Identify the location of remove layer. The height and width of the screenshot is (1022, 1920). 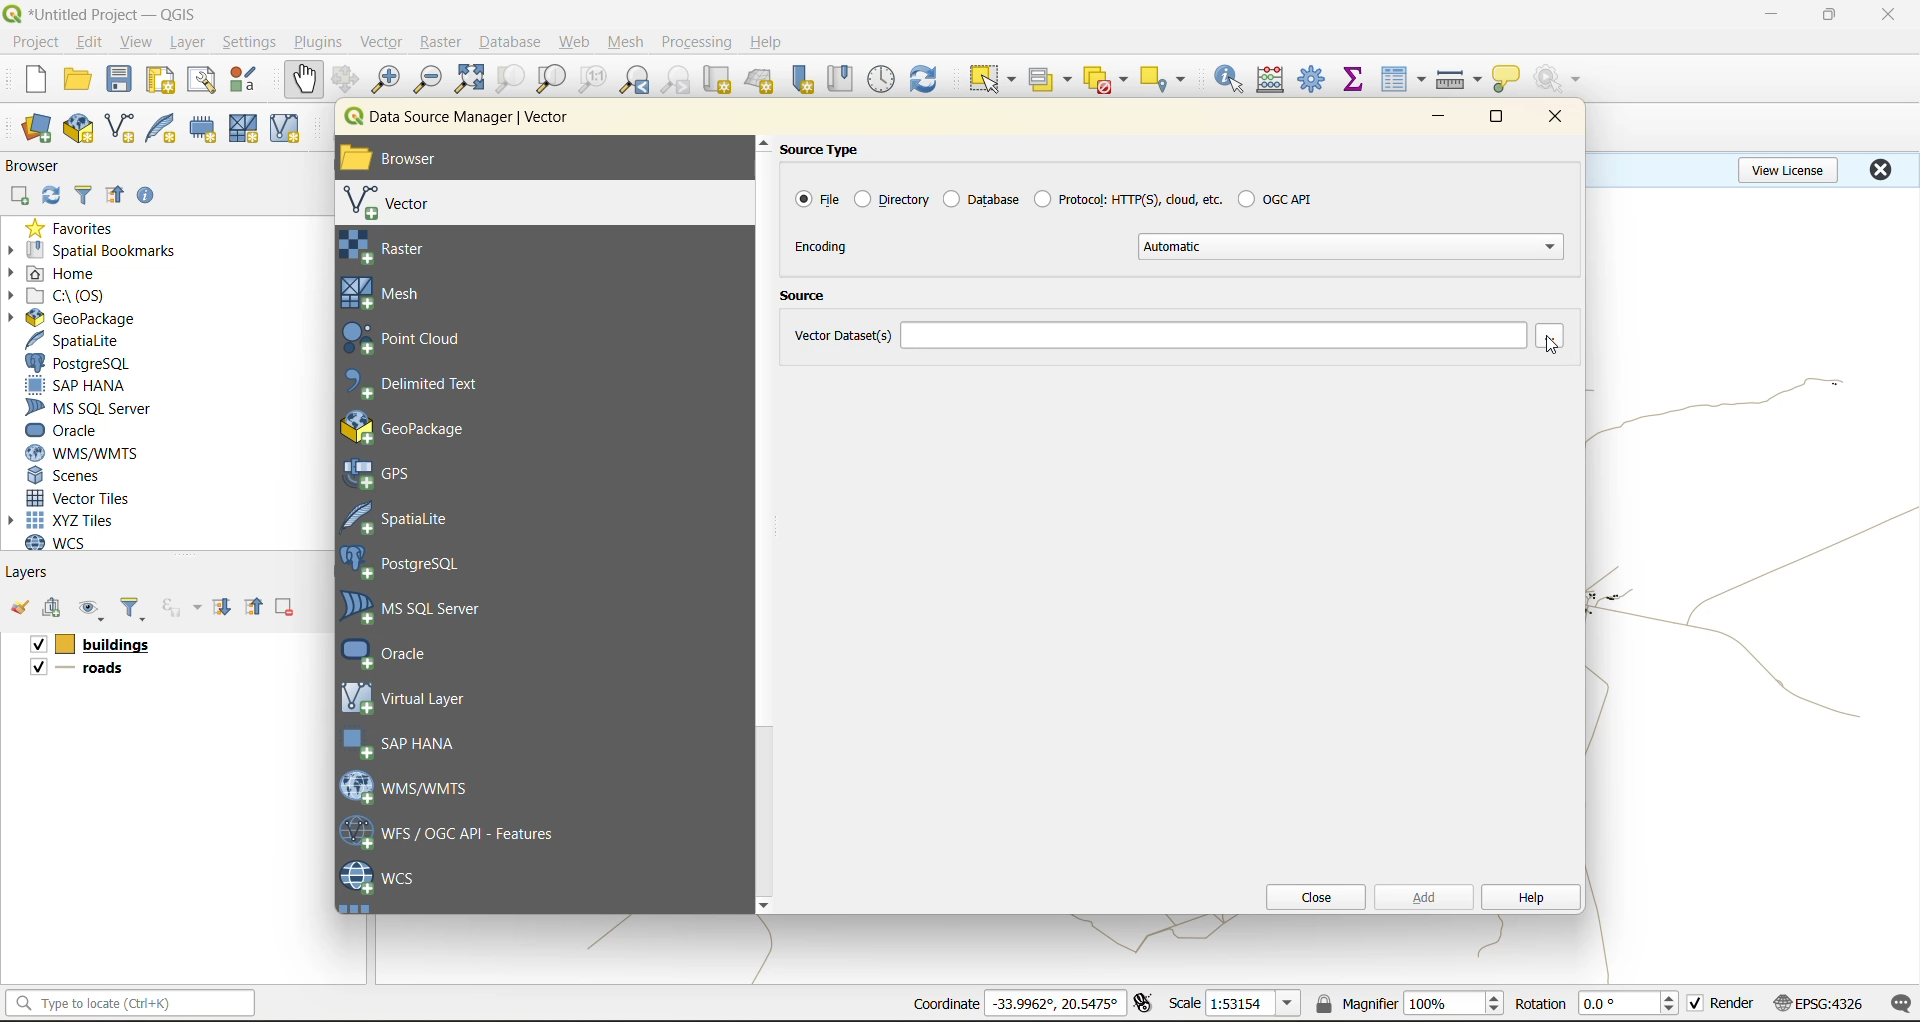
(287, 607).